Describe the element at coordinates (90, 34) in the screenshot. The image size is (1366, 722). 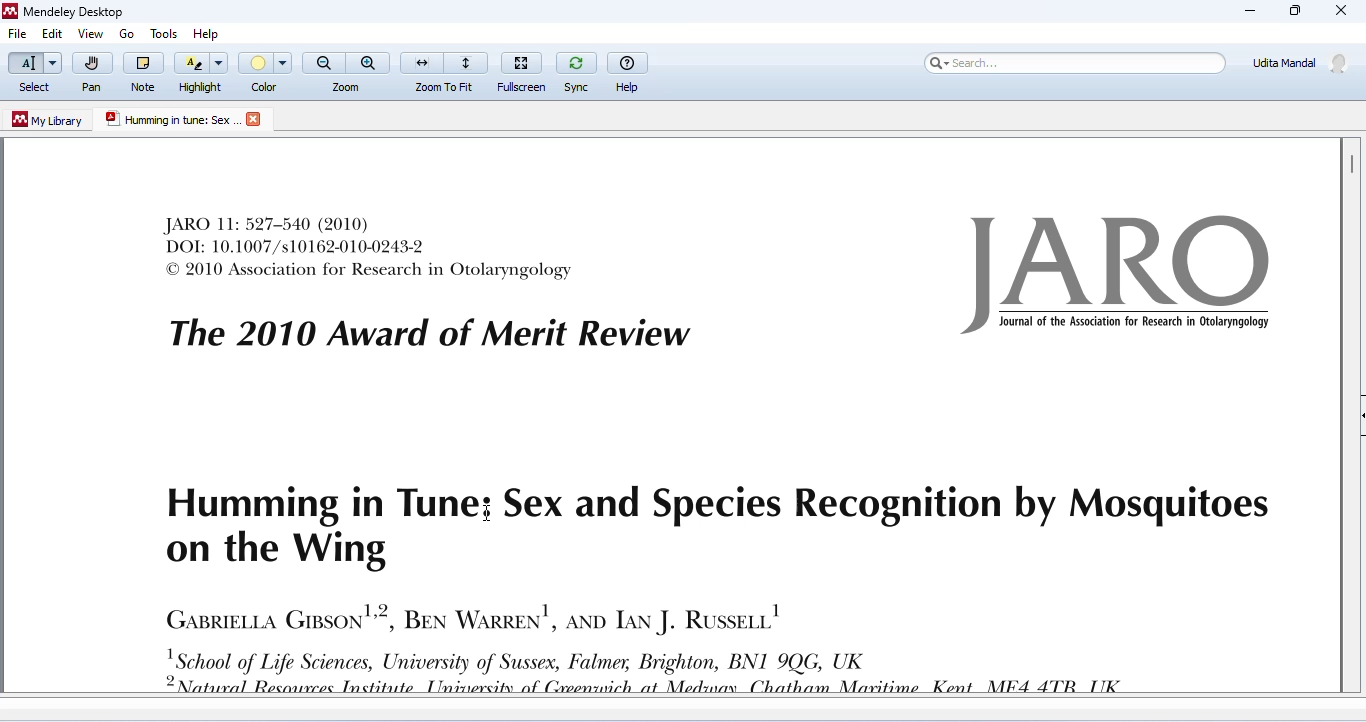
I see `view` at that location.